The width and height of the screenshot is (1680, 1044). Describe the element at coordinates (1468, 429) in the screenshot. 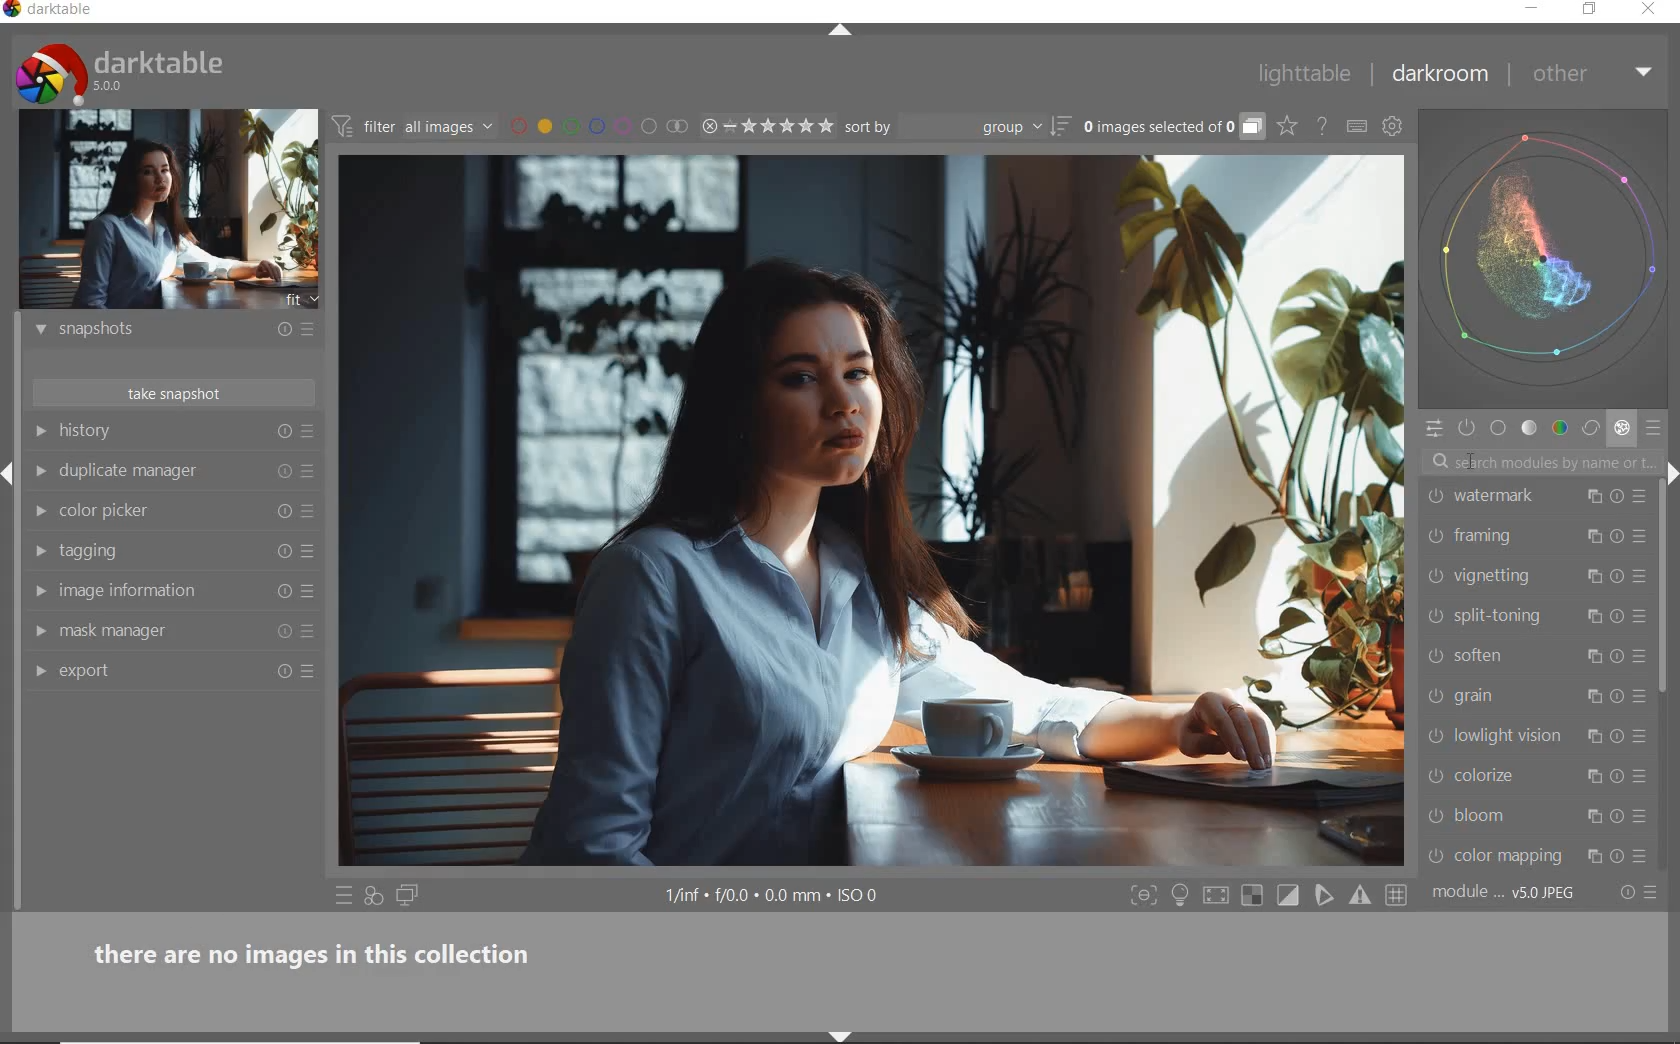

I see `show only active modules` at that location.